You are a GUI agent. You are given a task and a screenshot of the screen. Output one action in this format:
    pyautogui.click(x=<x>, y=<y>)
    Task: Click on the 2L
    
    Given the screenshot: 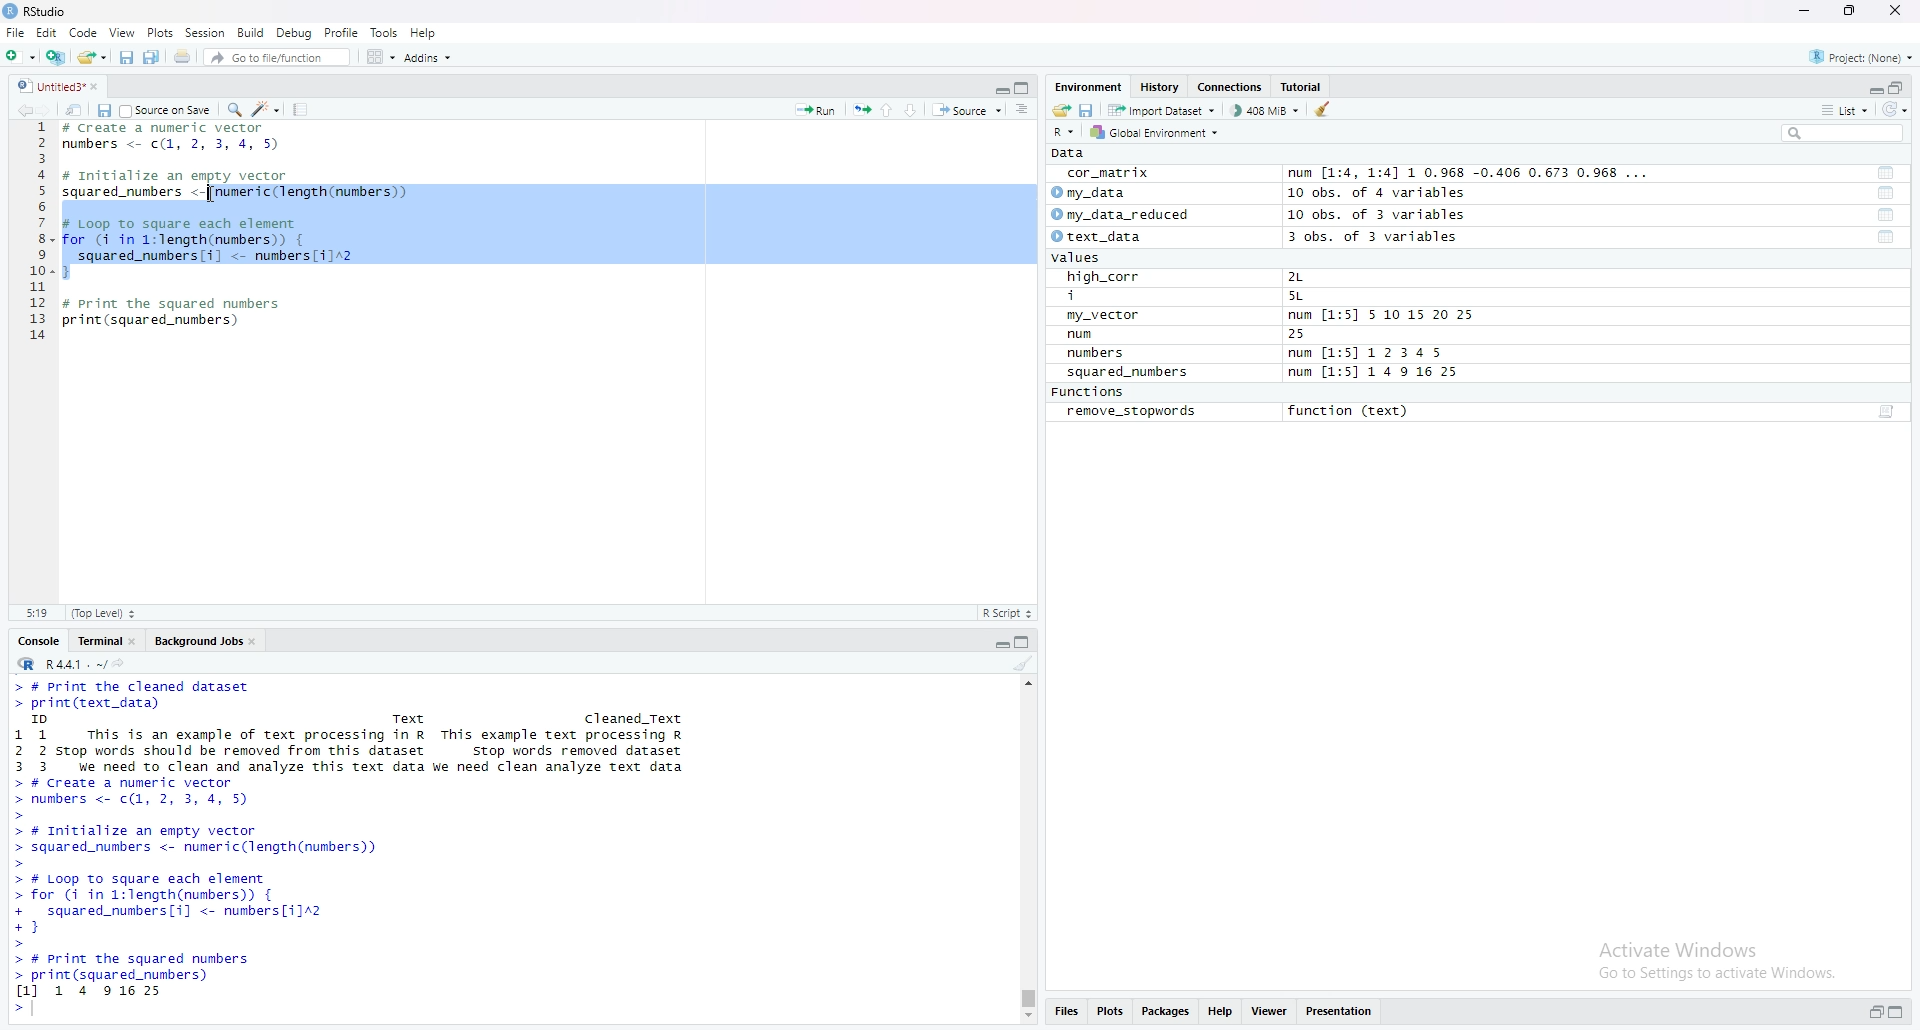 What is the action you would take?
    pyautogui.click(x=1307, y=277)
    